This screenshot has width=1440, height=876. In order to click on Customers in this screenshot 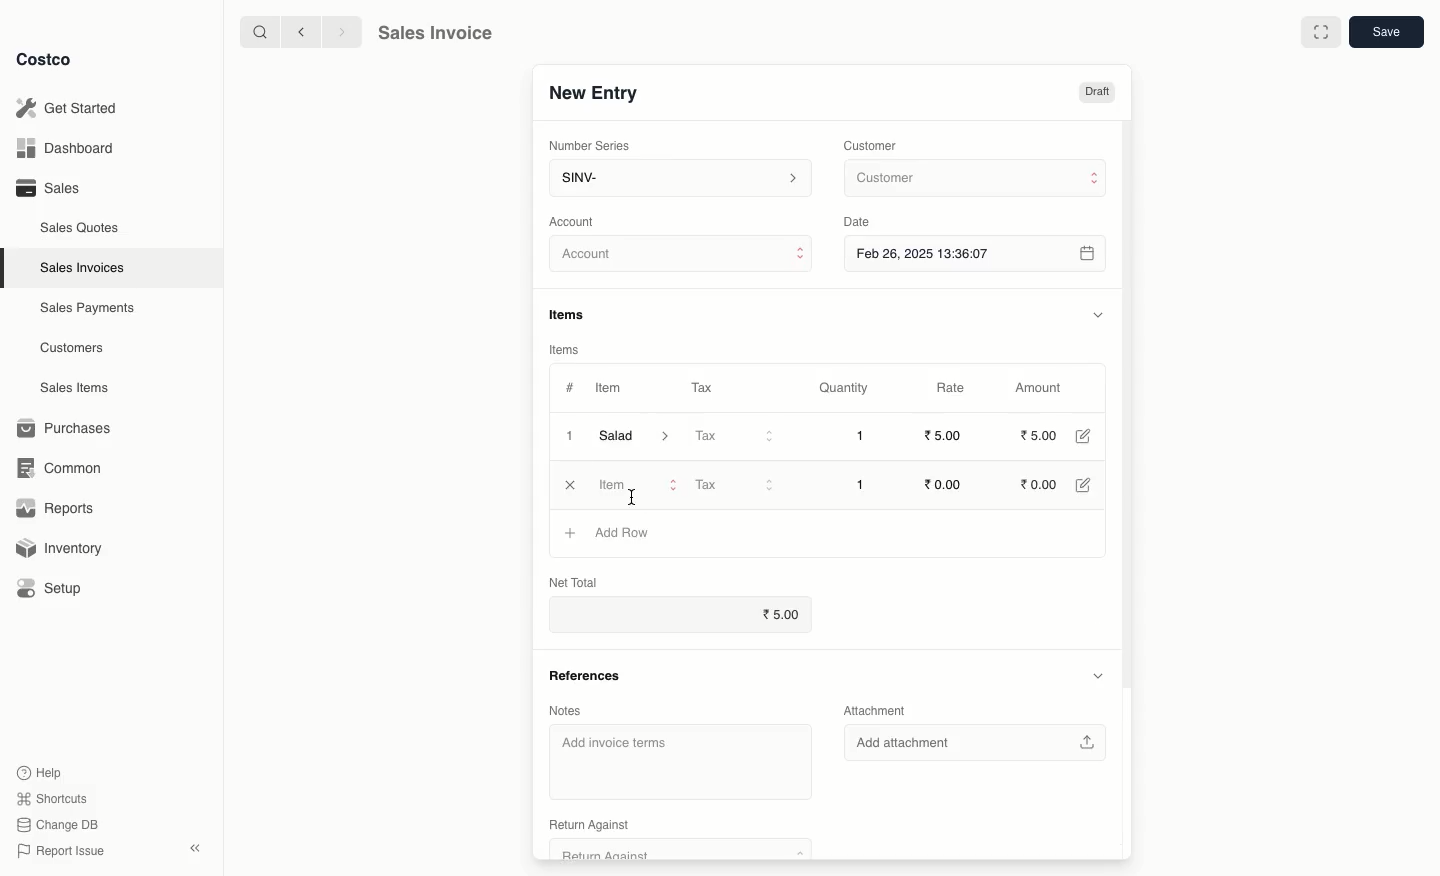, I will do `click(72, 347)`.